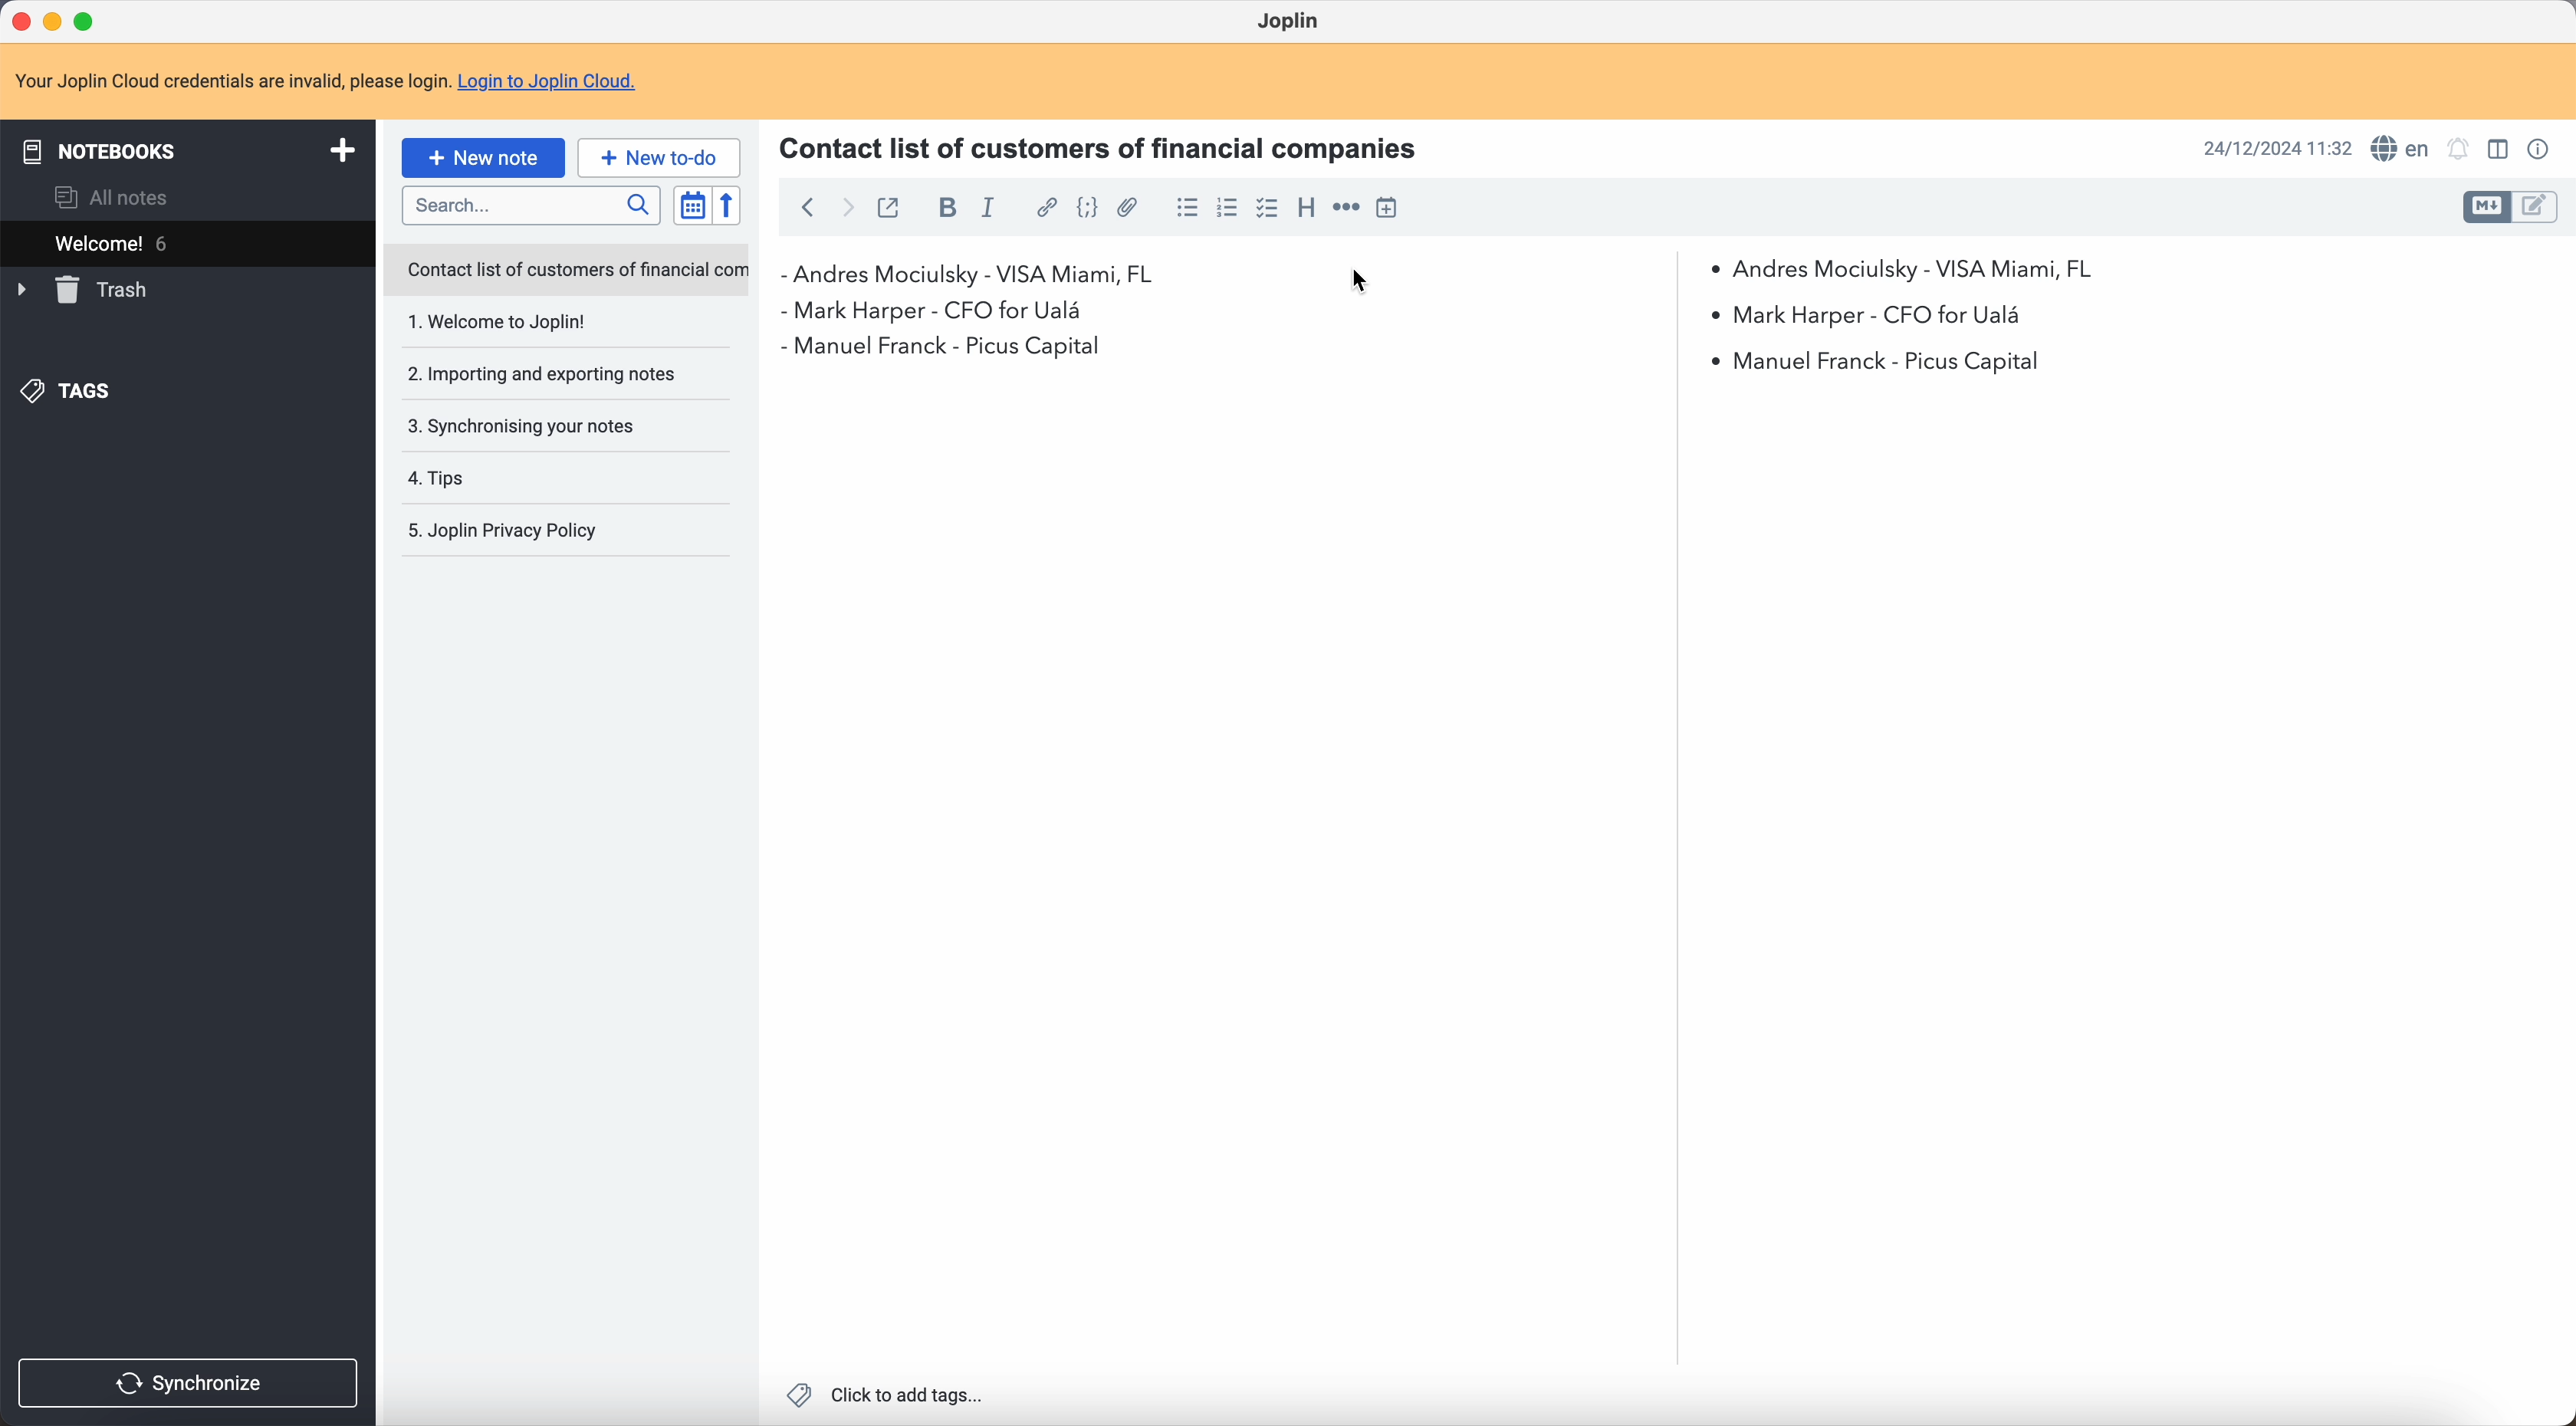  What do you see at coordinates (113, 195) in the screenshot?
I see `all notes` at bounding box center [113, 195].